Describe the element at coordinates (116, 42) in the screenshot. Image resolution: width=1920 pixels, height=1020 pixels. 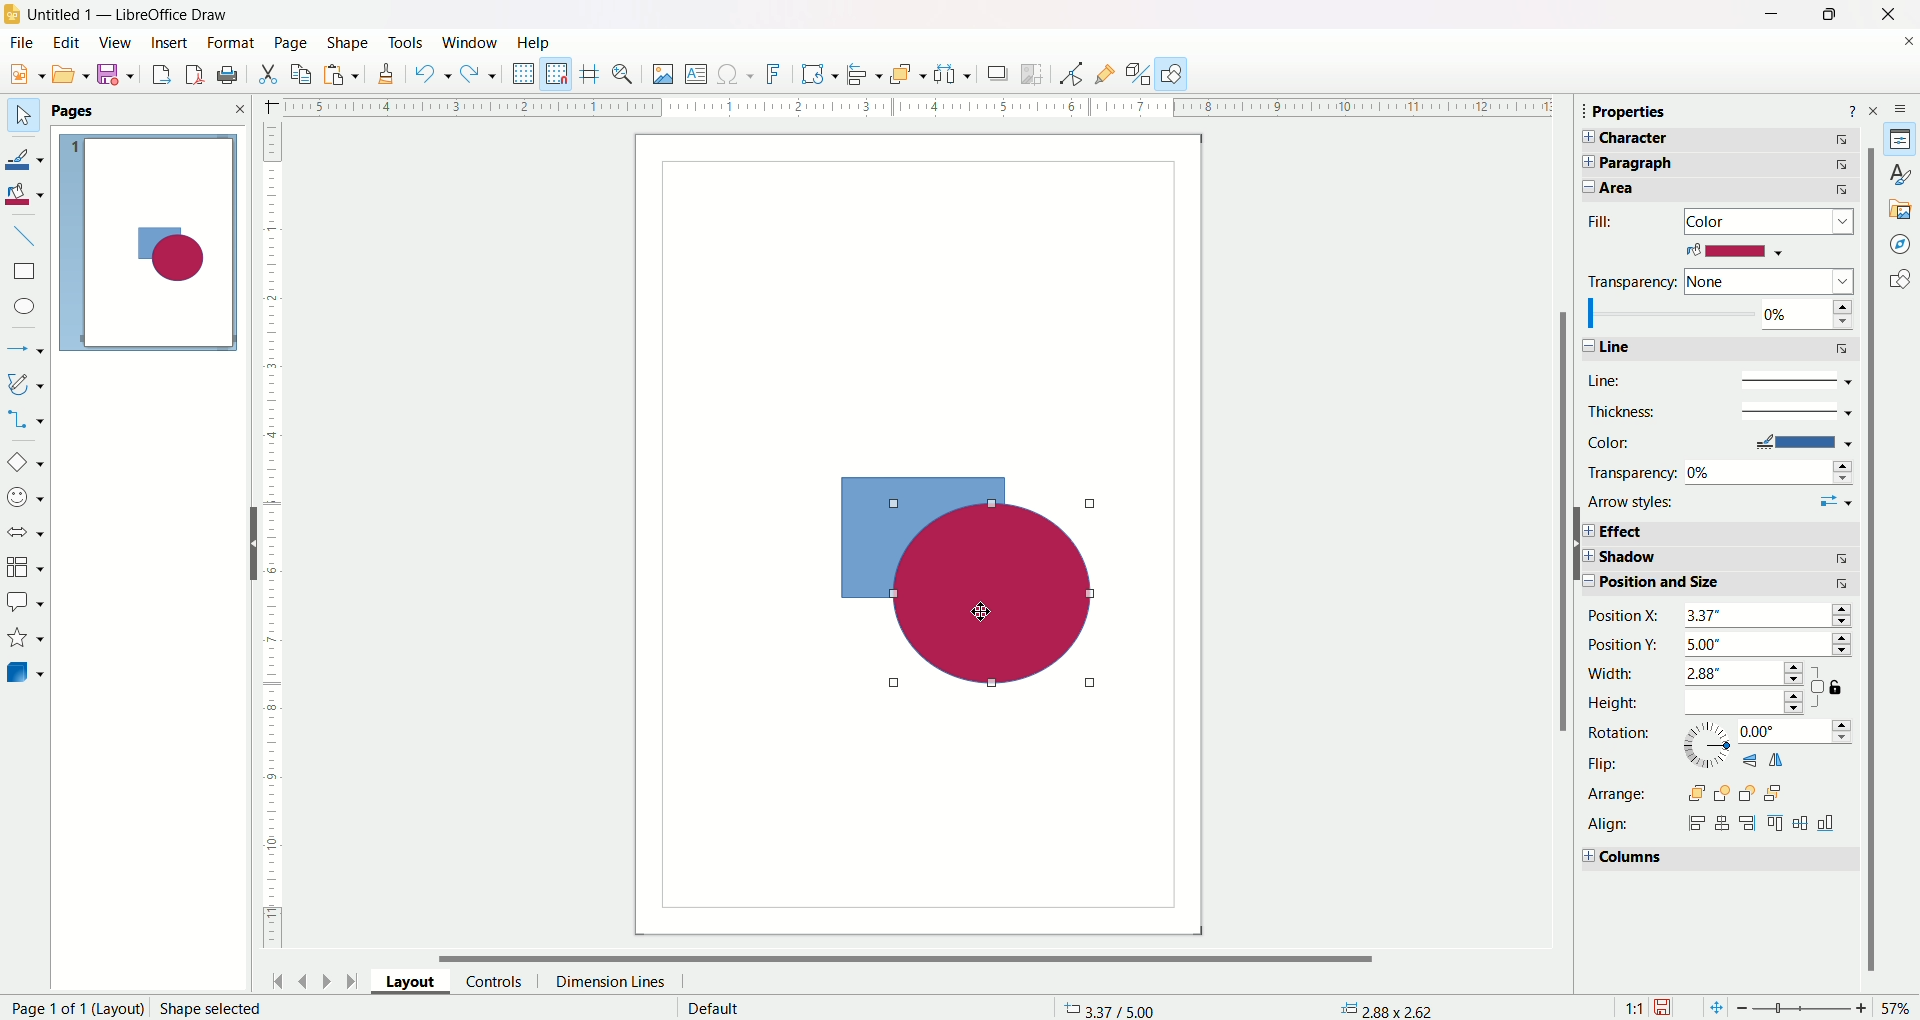
I see `view` at that location.